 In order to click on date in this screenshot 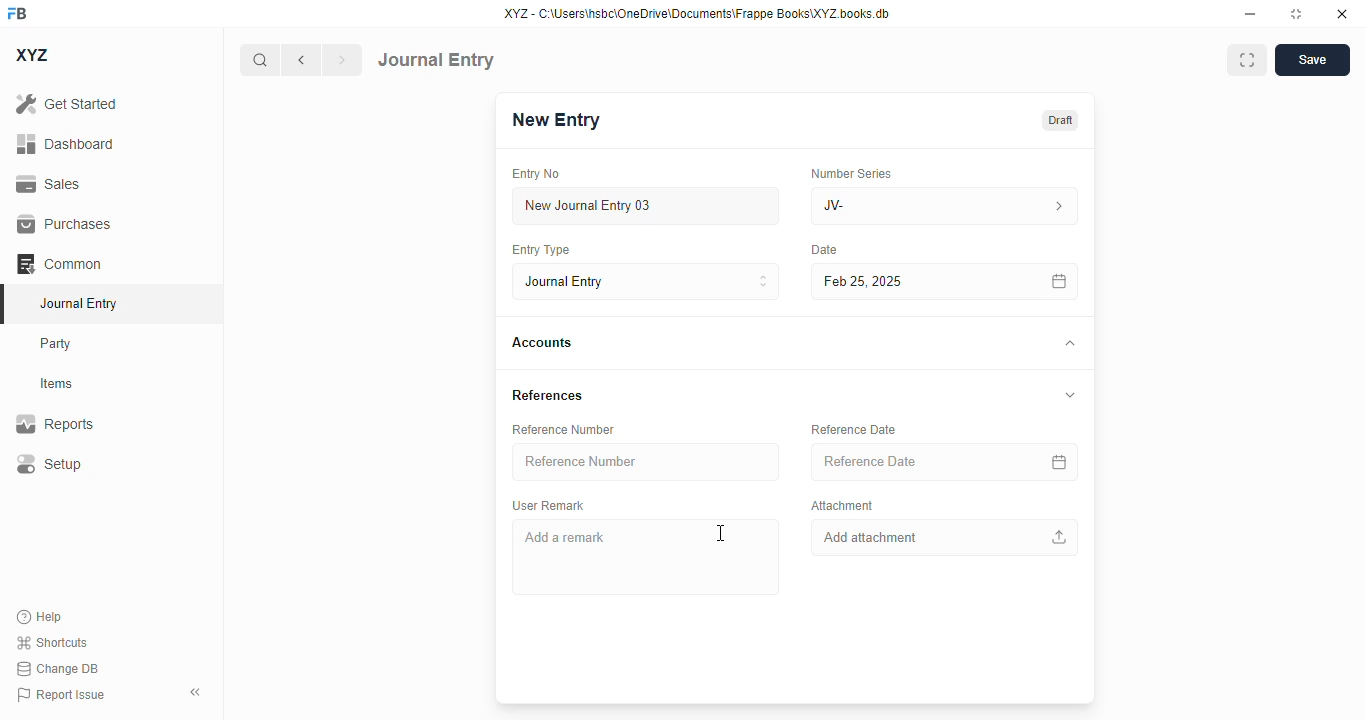, I will do `click(821, 250)`.